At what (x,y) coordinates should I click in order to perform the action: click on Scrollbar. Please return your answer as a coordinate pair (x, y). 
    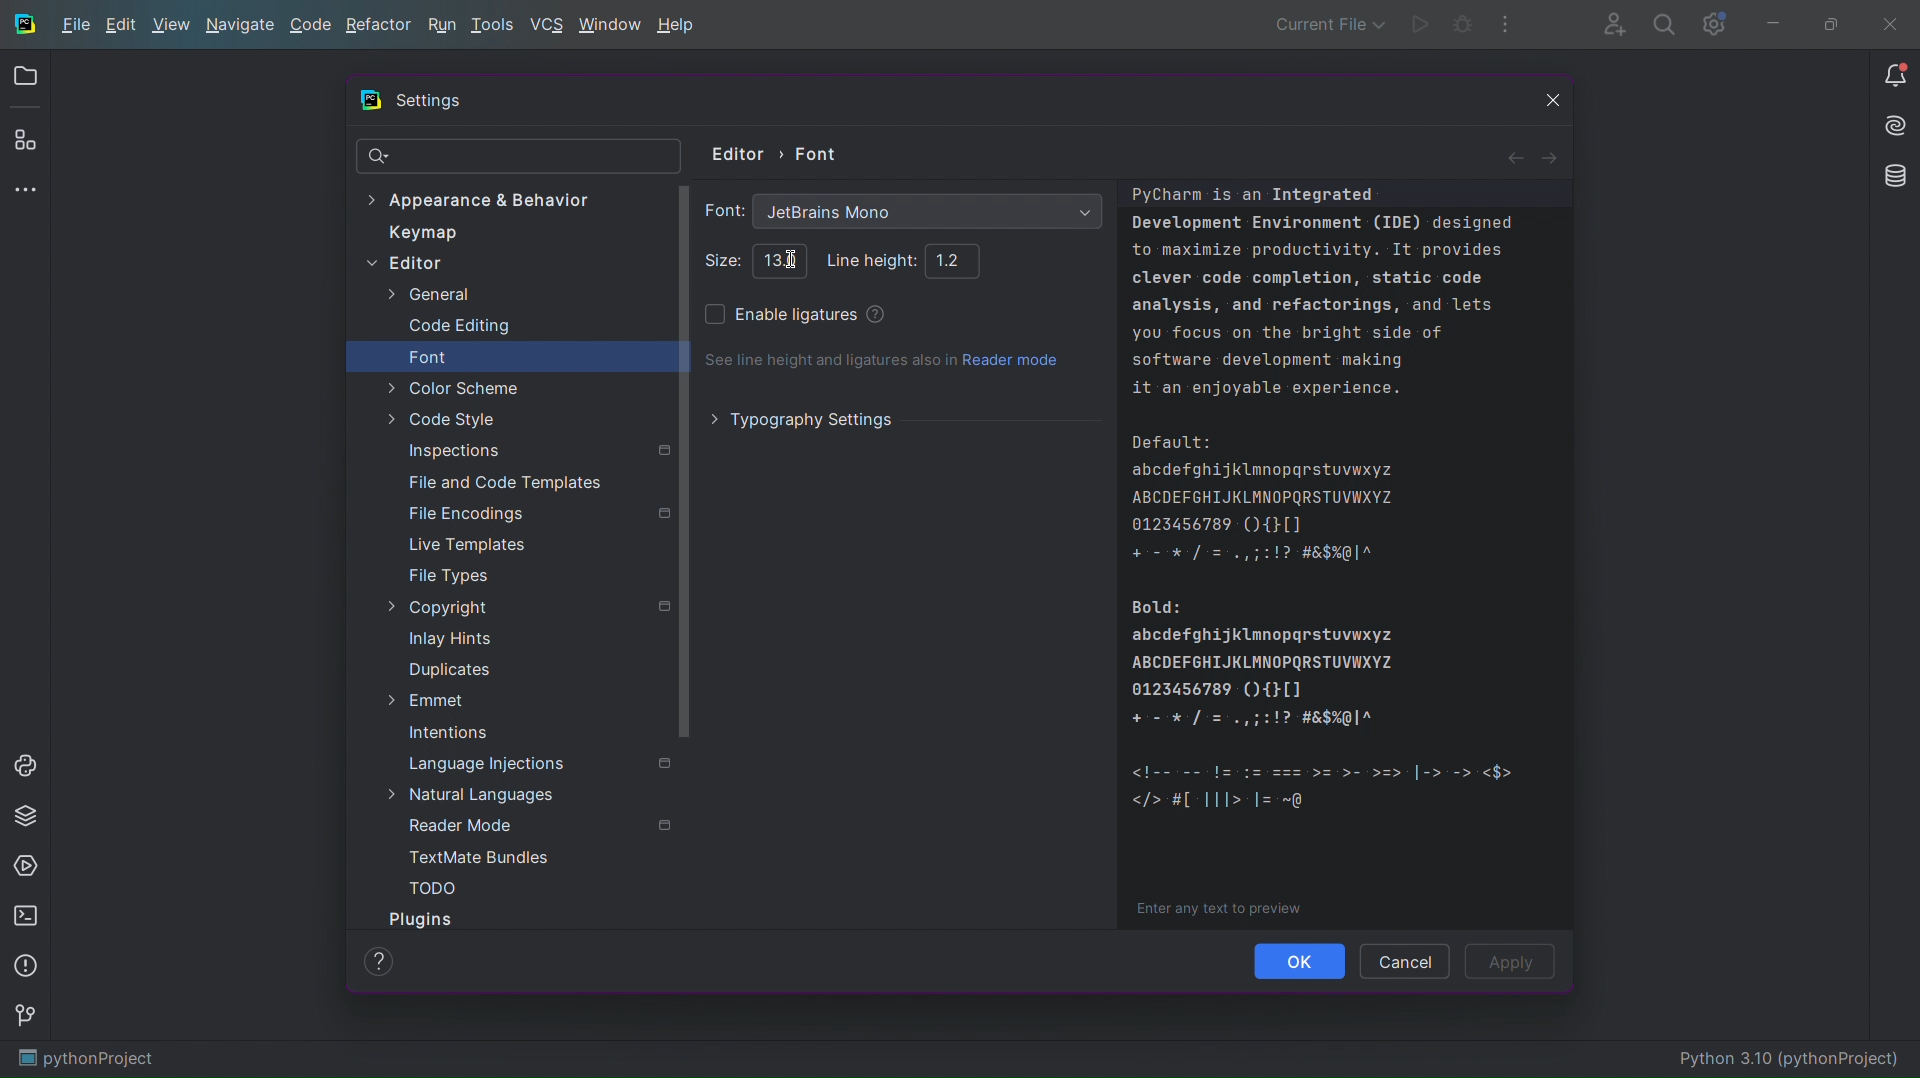
    Looking at the image, I should click on (685, 464).